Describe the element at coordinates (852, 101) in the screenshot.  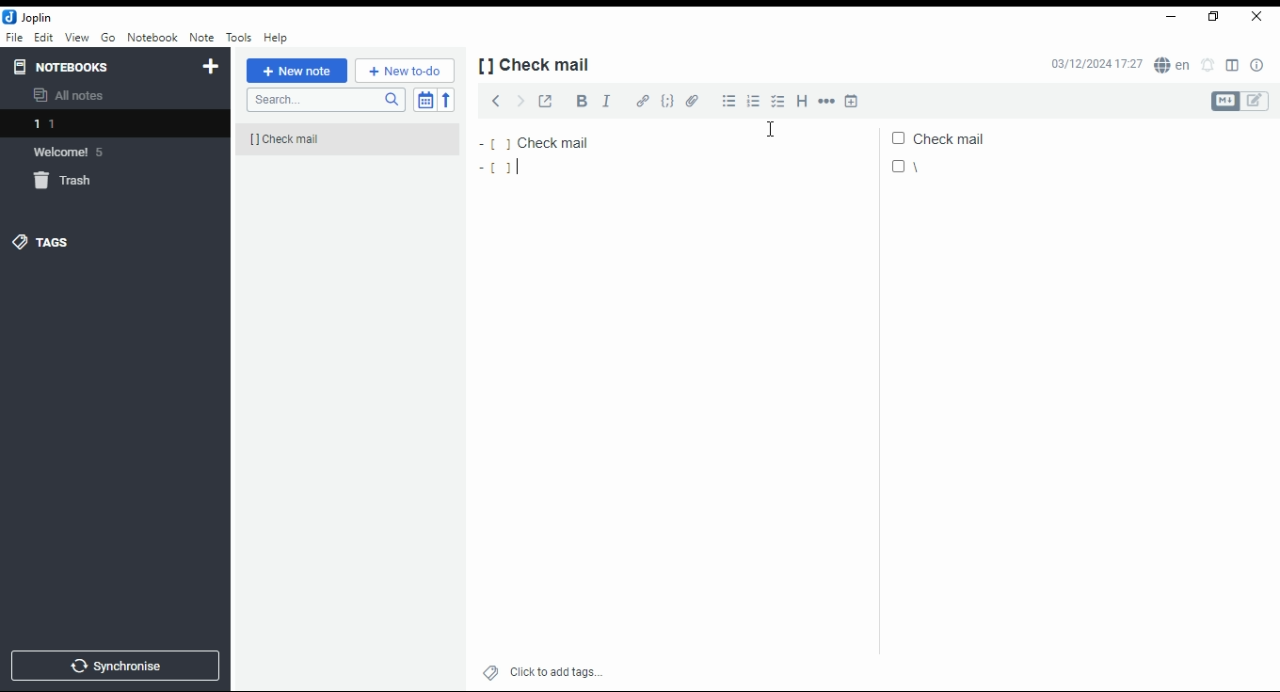
I see `insert time` at that location.